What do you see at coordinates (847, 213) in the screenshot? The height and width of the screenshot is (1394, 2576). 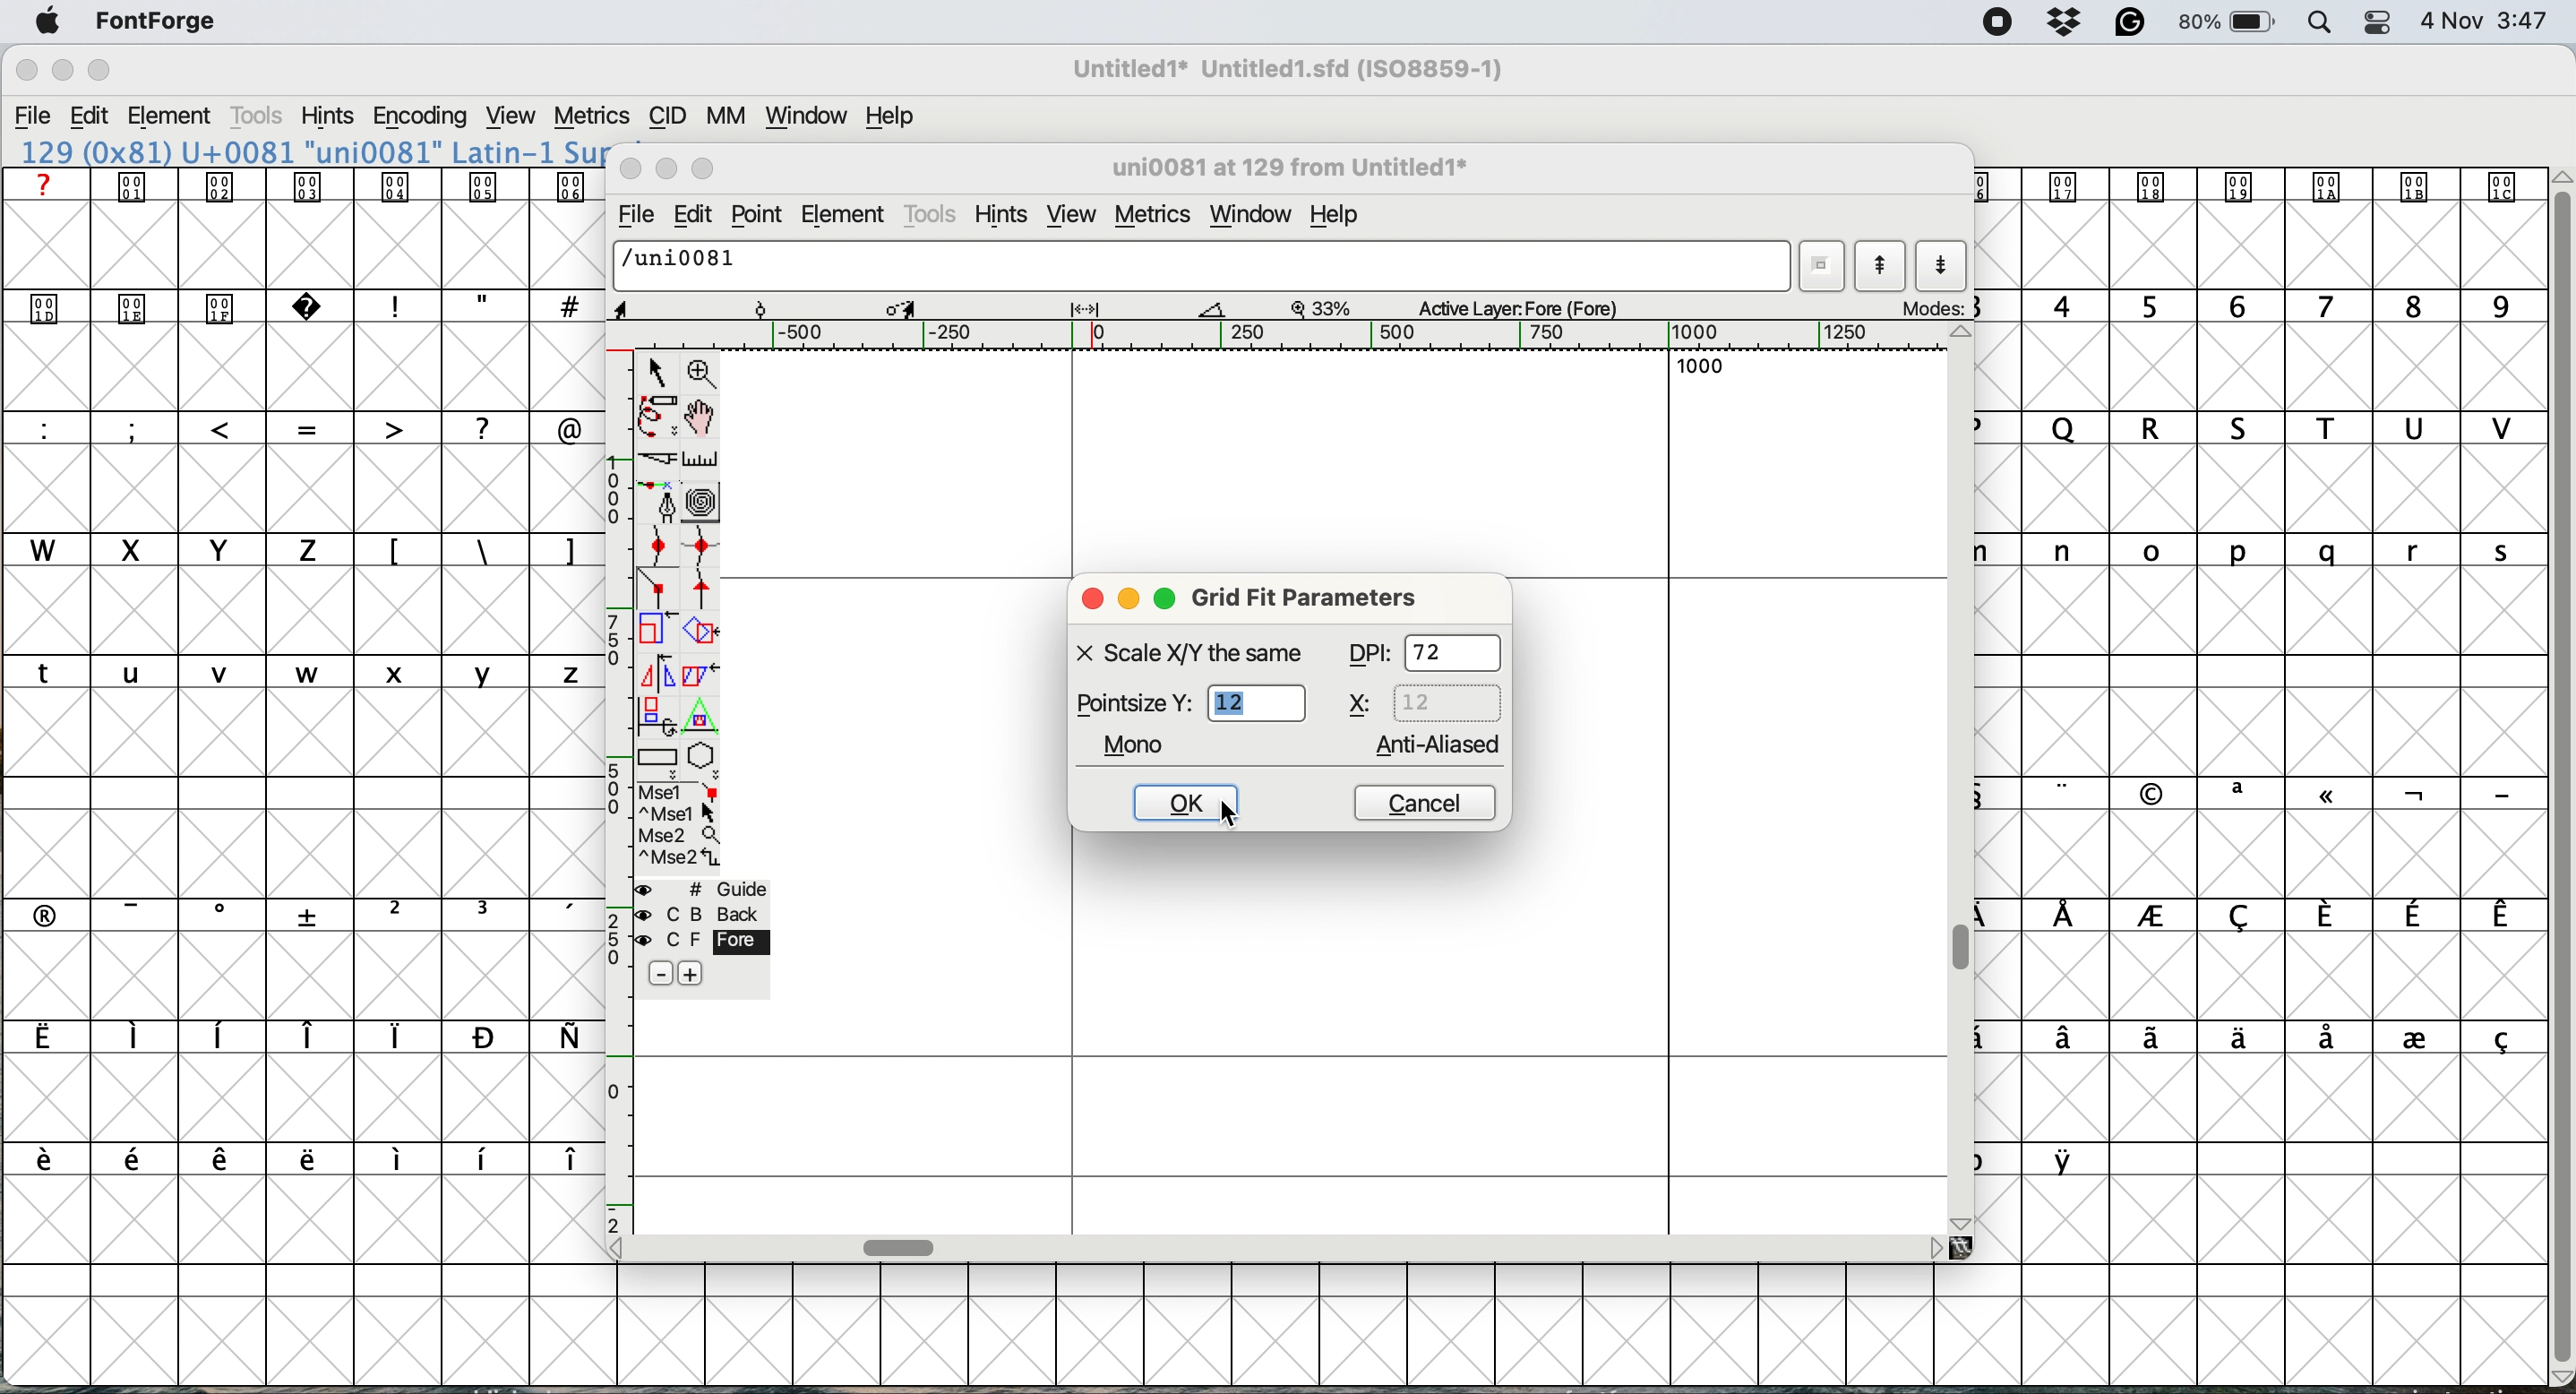 I see `element` at bounding box center [847, 213].